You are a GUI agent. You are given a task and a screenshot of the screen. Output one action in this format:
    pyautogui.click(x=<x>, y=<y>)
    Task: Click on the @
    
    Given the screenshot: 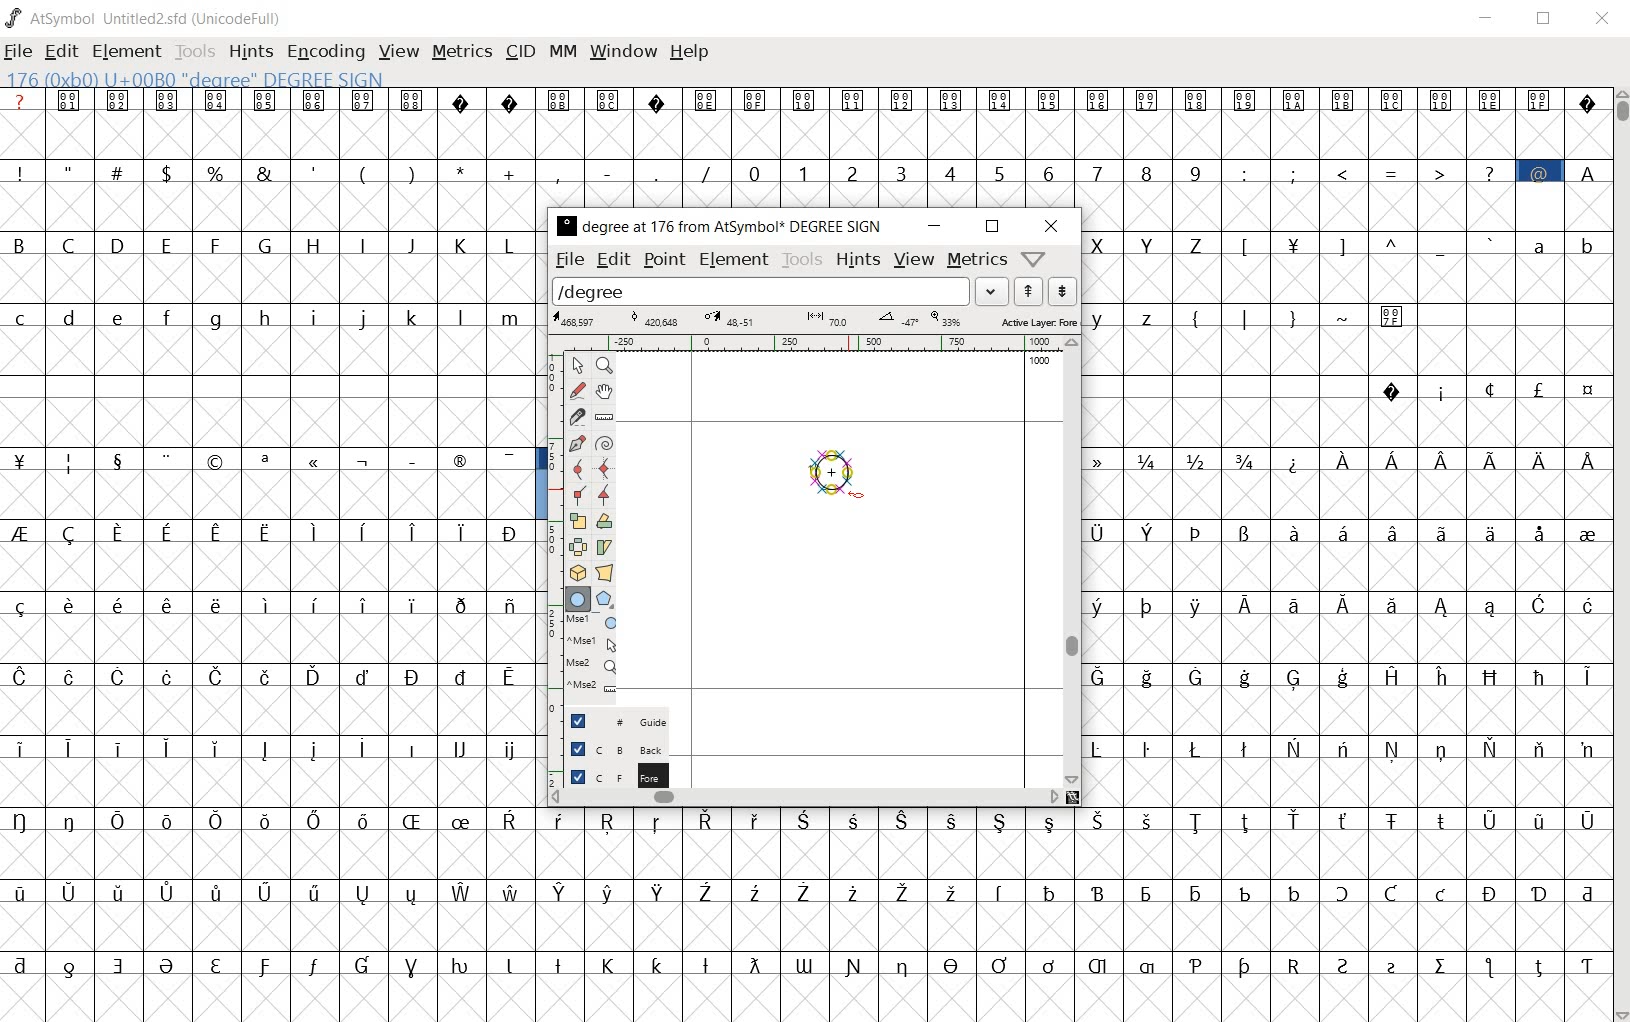 What is the action you would take?
    pyautogui.click(x=1542, y=171)
    